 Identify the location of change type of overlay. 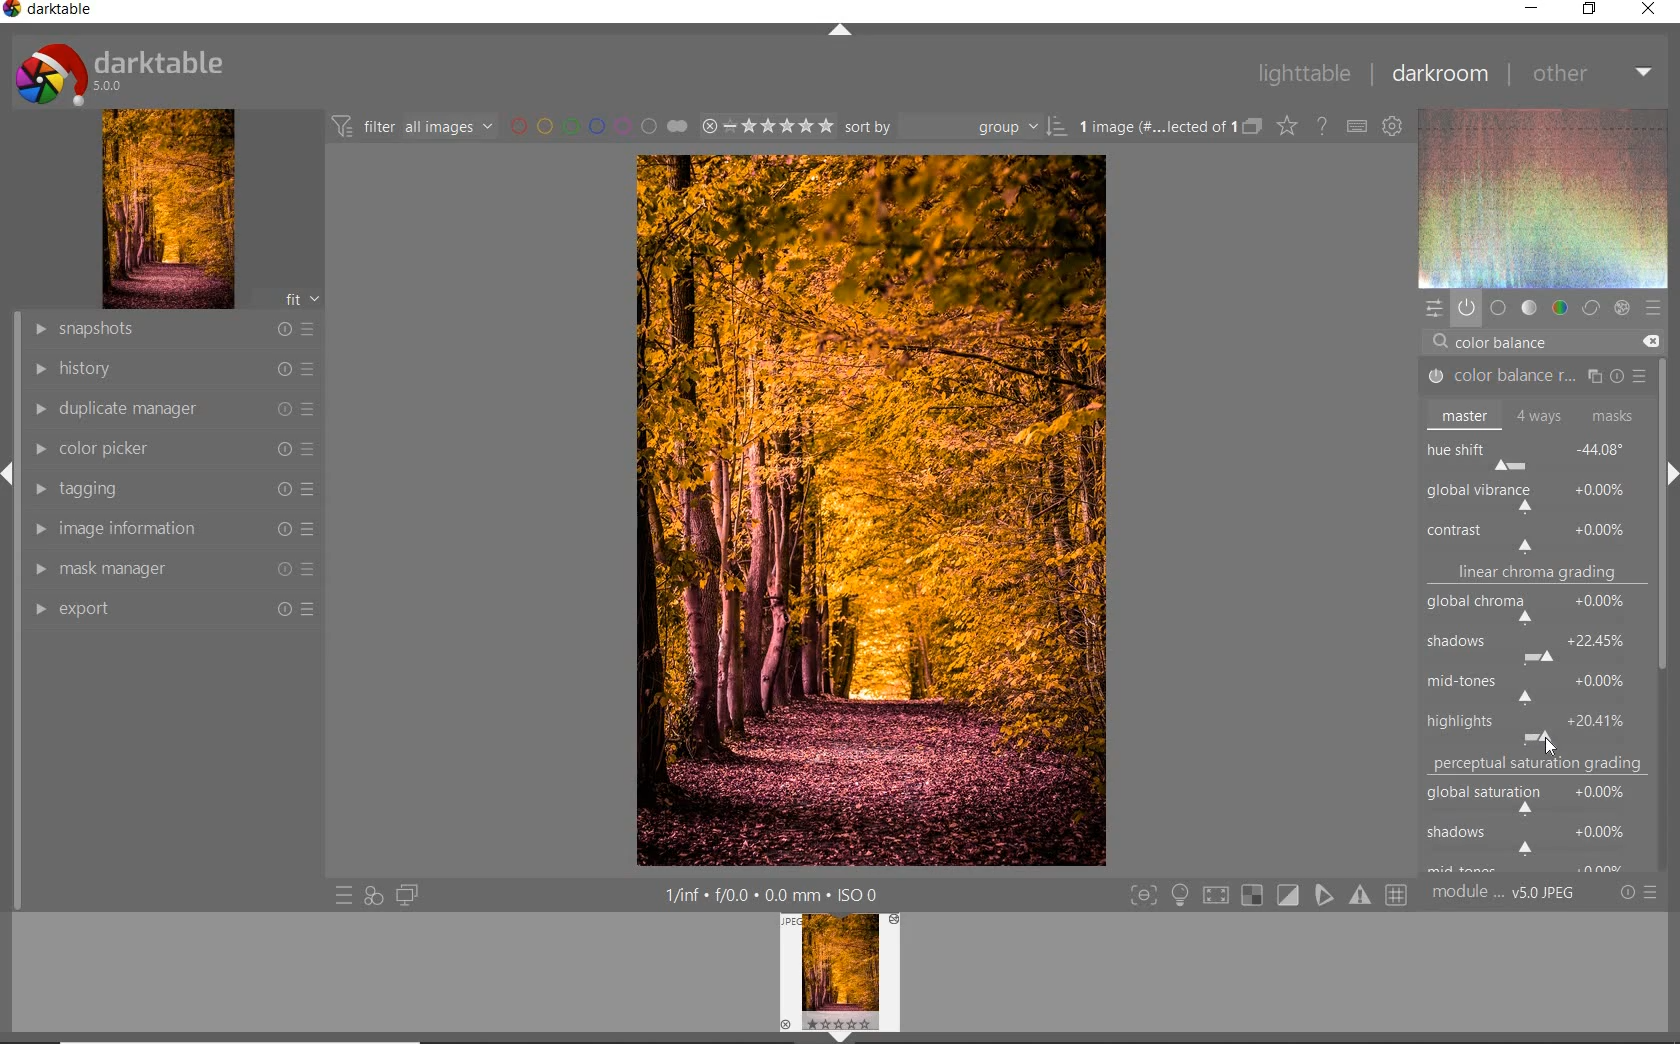
(1286, 128).